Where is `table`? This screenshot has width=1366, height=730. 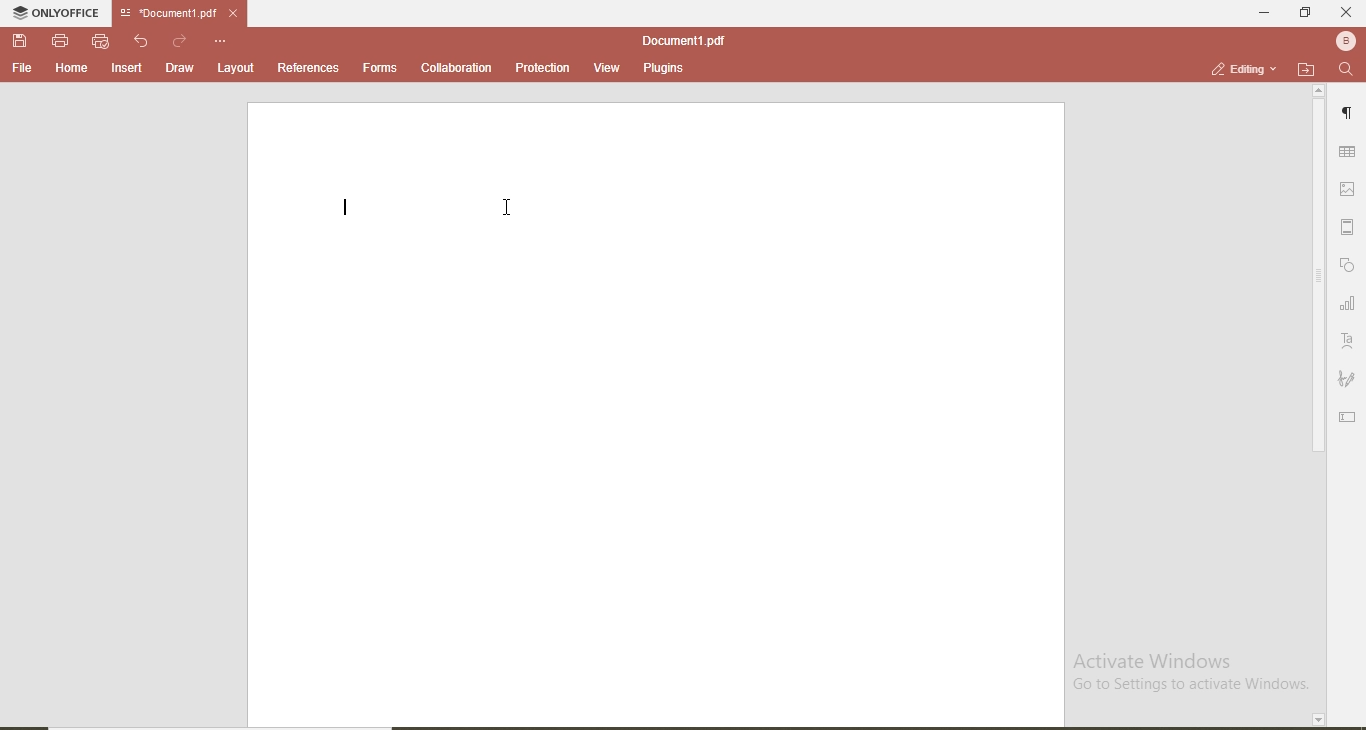 table is located at coordinates (1349, 152).